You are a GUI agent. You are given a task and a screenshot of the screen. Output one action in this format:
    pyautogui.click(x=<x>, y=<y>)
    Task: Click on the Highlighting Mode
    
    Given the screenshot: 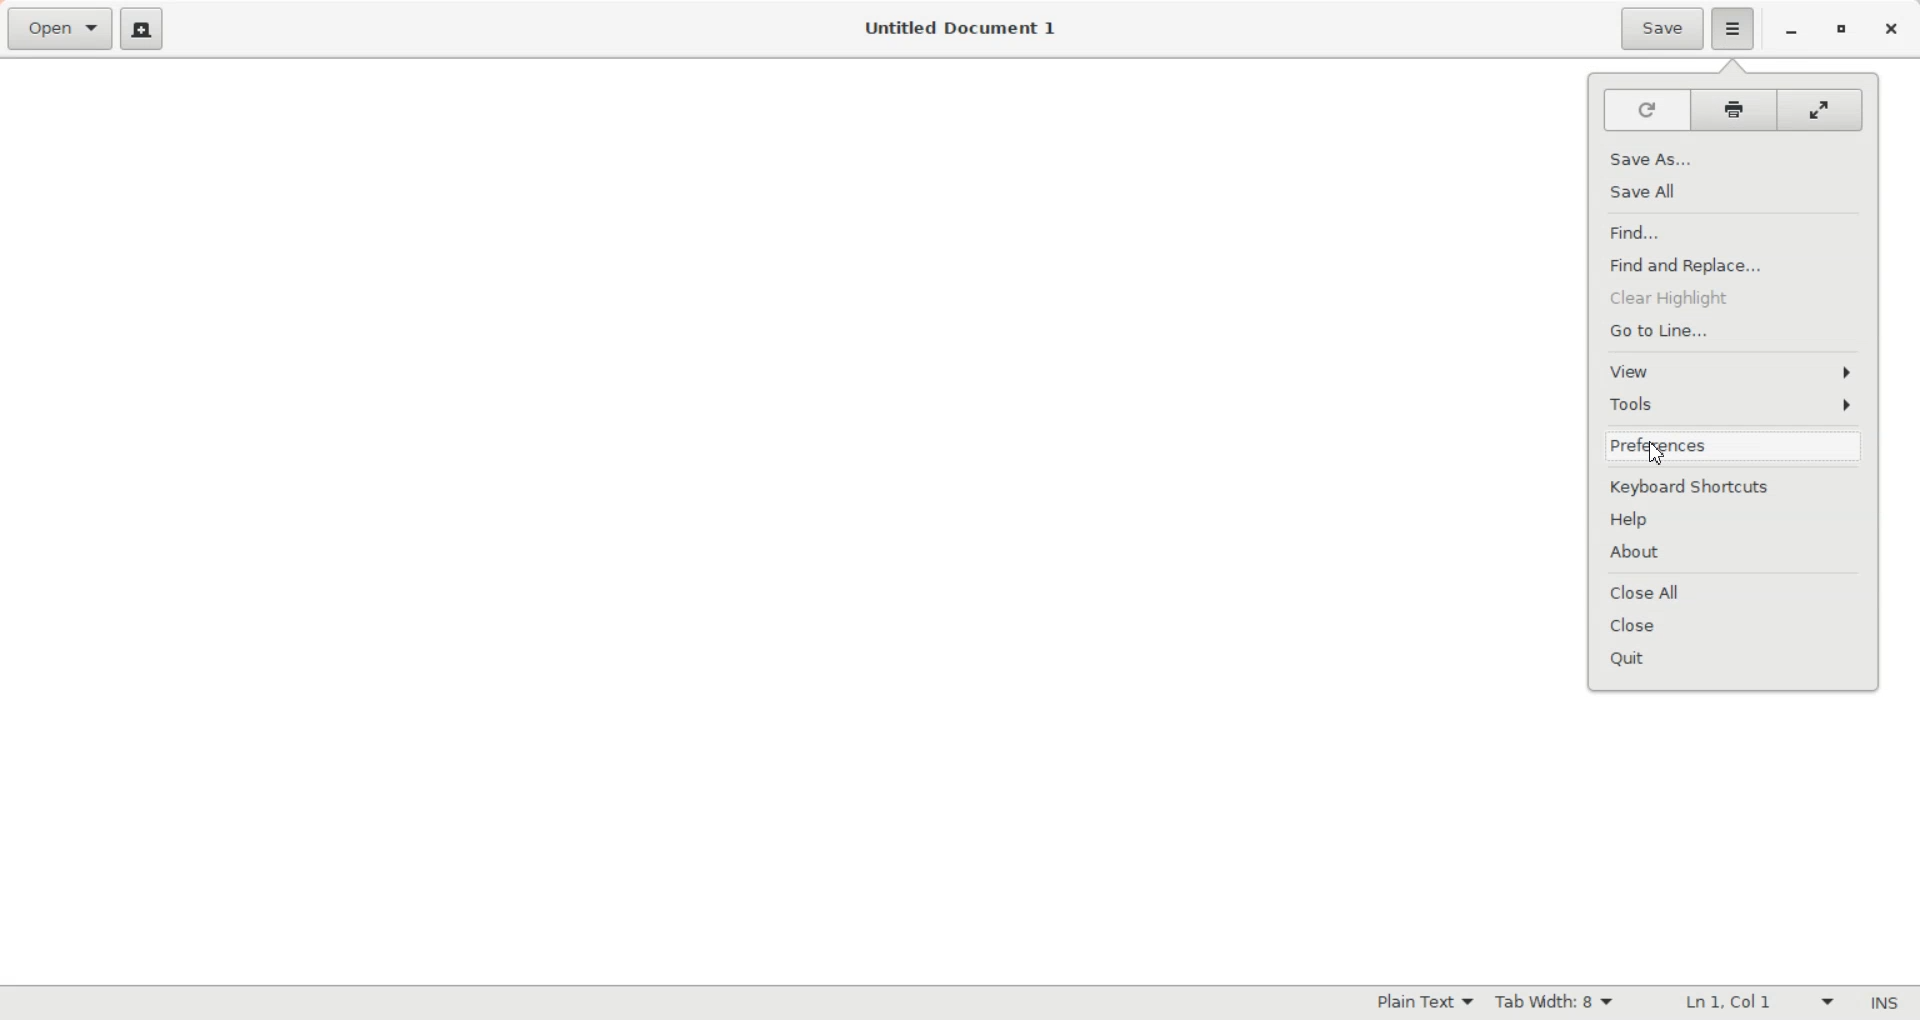 What is the action you would take?
    pyautogui.click(x=1422, y=1003)
    